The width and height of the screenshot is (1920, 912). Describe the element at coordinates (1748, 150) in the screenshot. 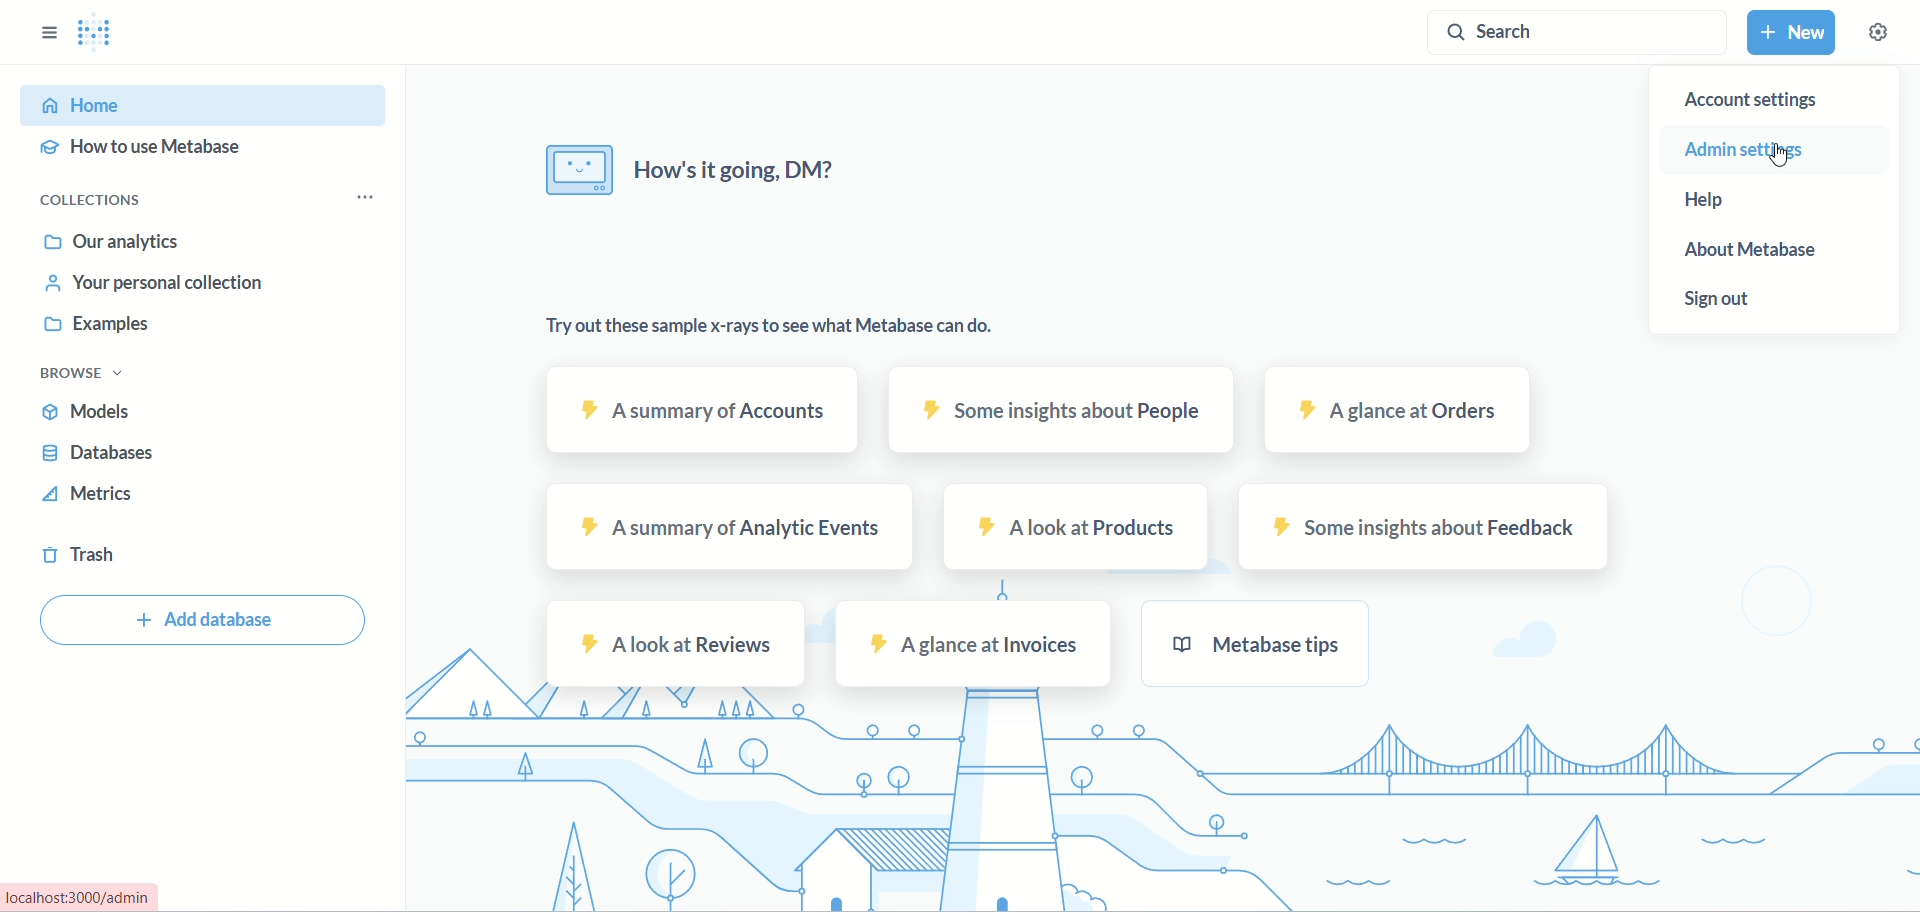

I see `admin settings` at that location.